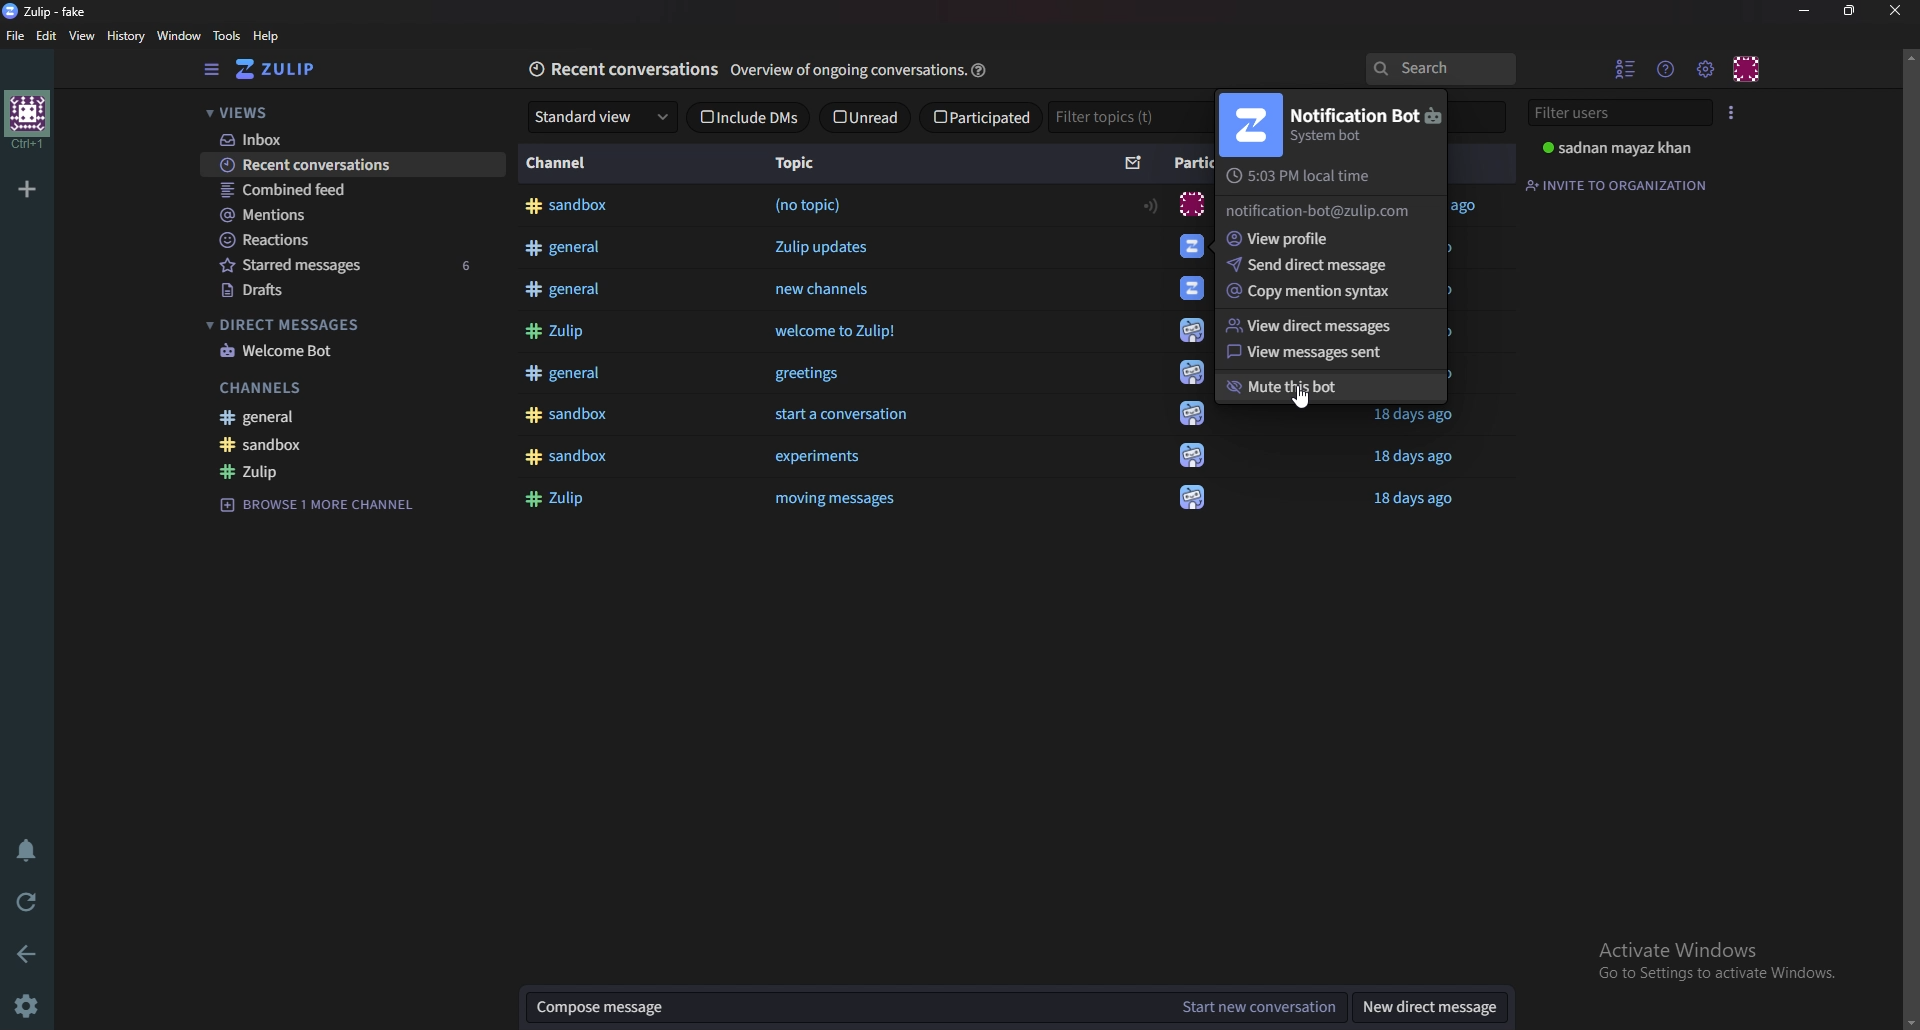 The height and width of the screenshot is (1030, 1920). What do you see at coordinates (1728, 113) in the screenshot?
I see `User list style` at bounding box center [1728, 113].